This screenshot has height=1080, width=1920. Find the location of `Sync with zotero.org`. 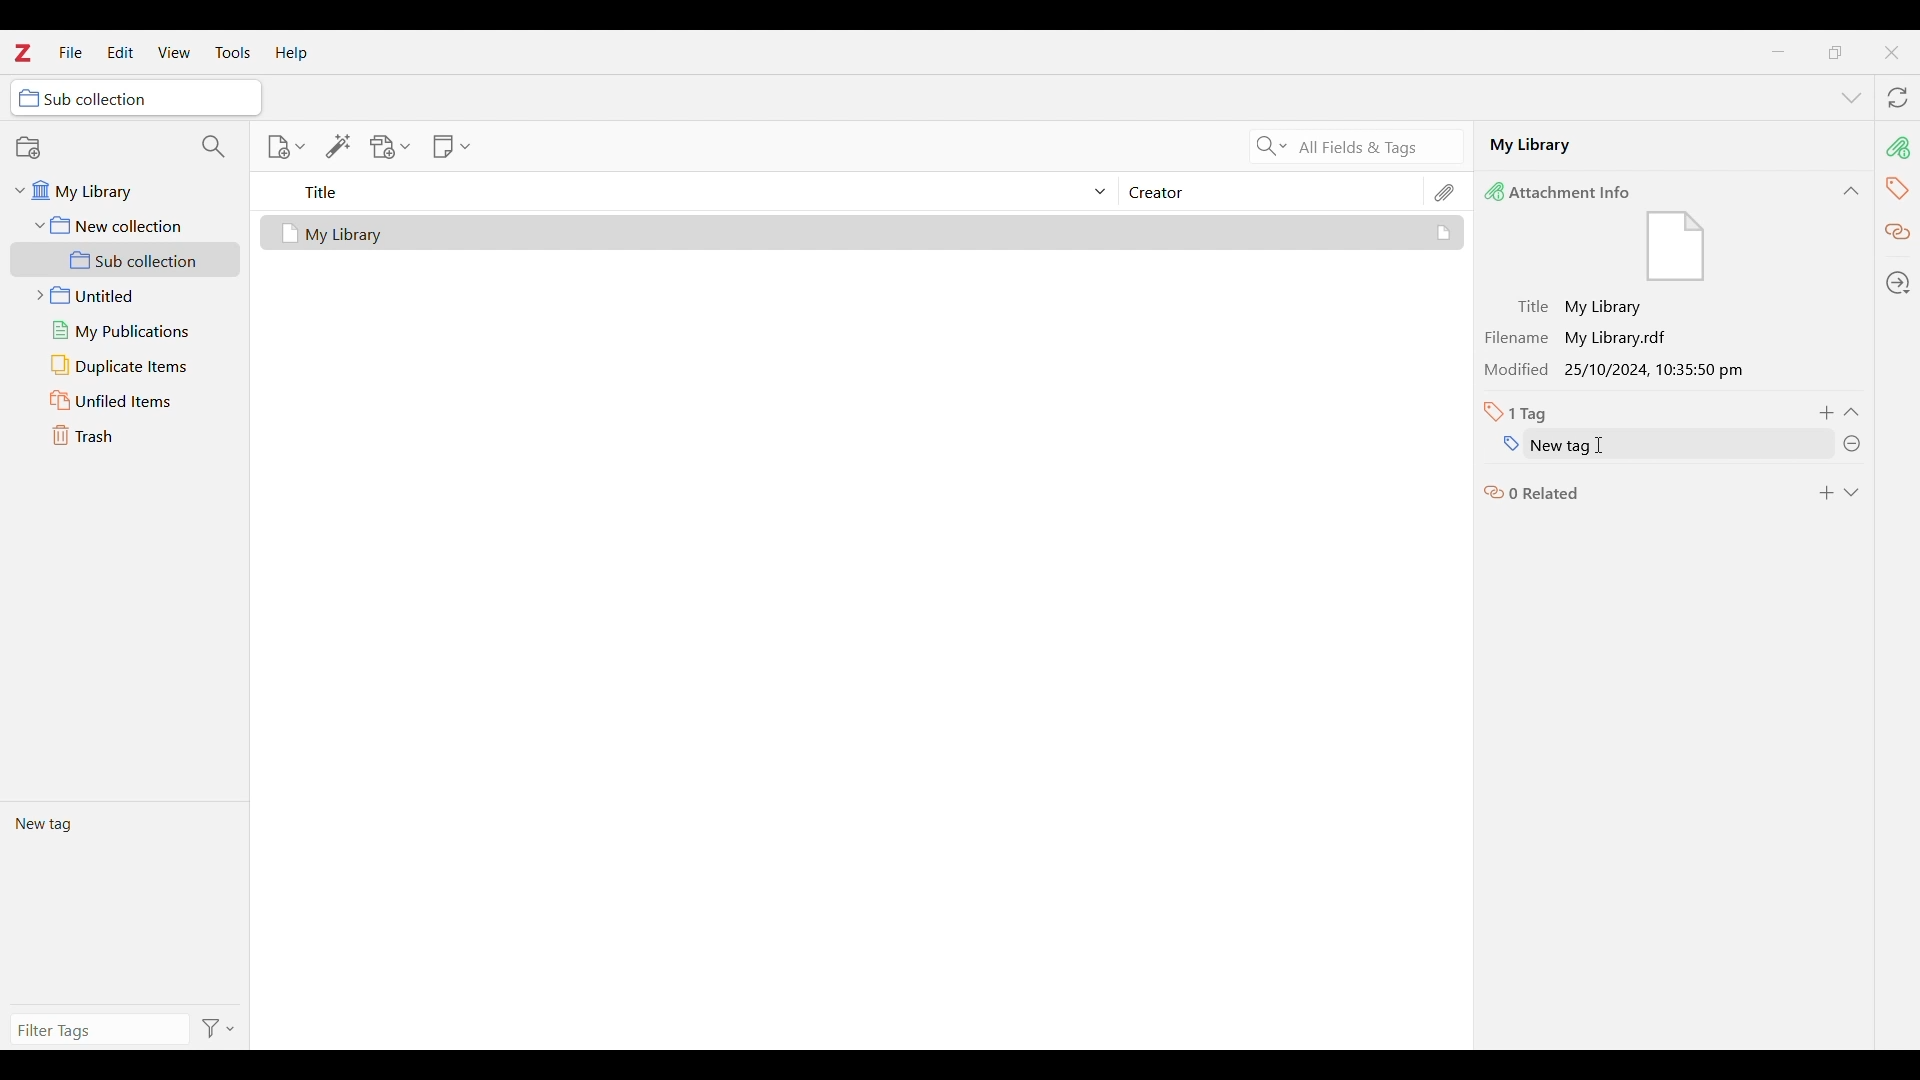

Sync with zotero.org is located at coordinates (1898, 97).